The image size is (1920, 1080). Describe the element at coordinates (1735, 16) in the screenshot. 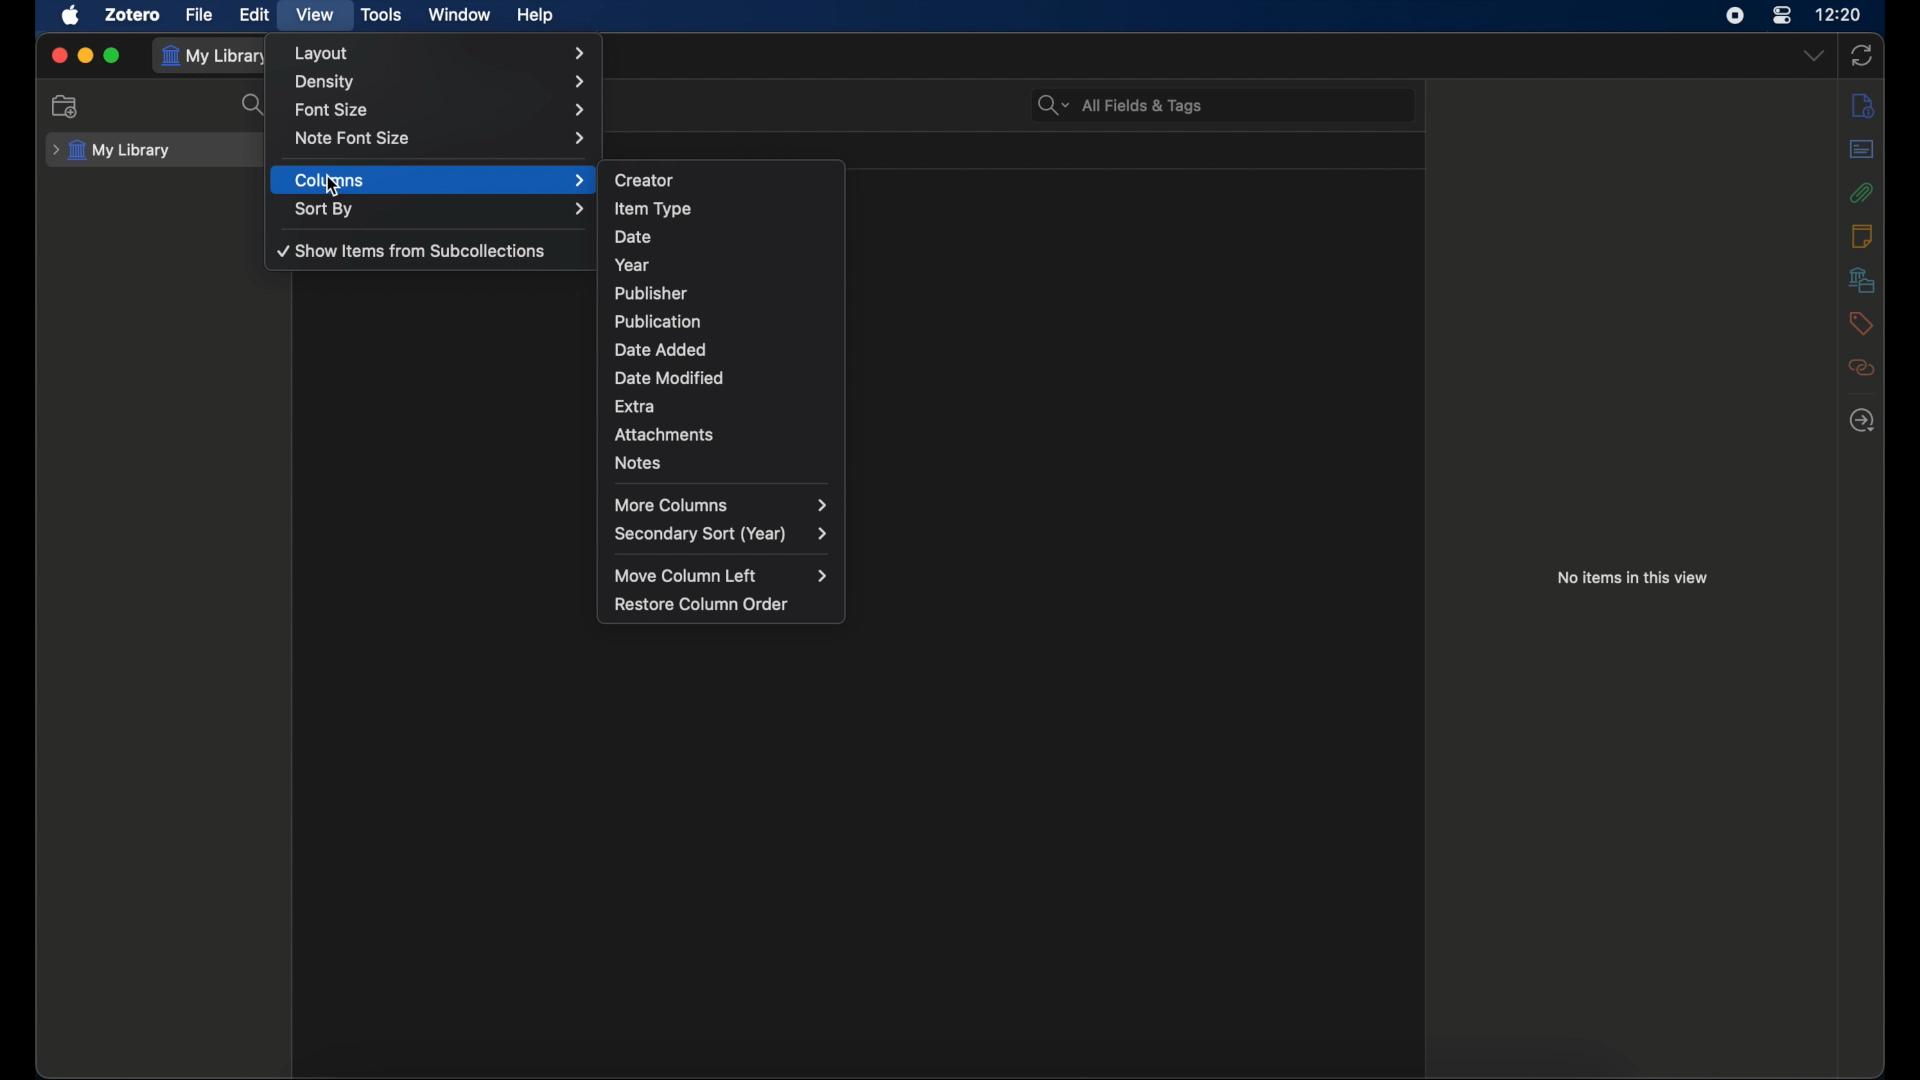

I see `screen recorder` at that location.